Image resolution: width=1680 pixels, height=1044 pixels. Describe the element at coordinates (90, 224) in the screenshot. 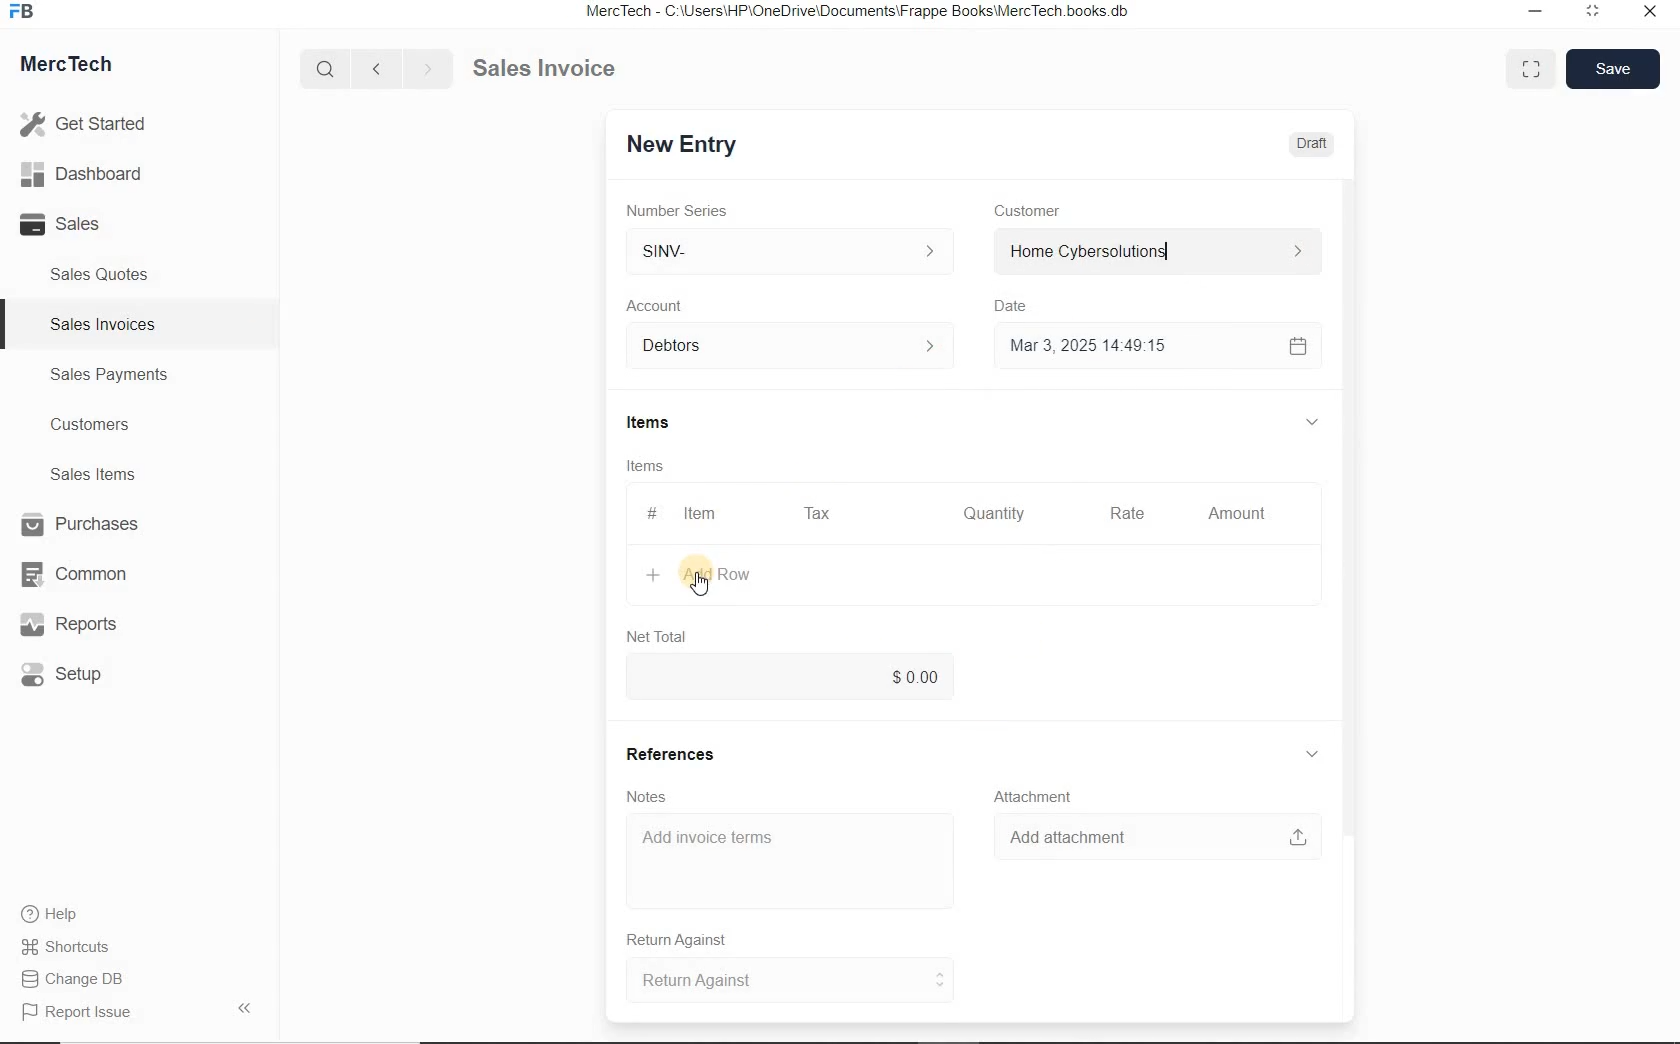

I see `Sales` at that location.